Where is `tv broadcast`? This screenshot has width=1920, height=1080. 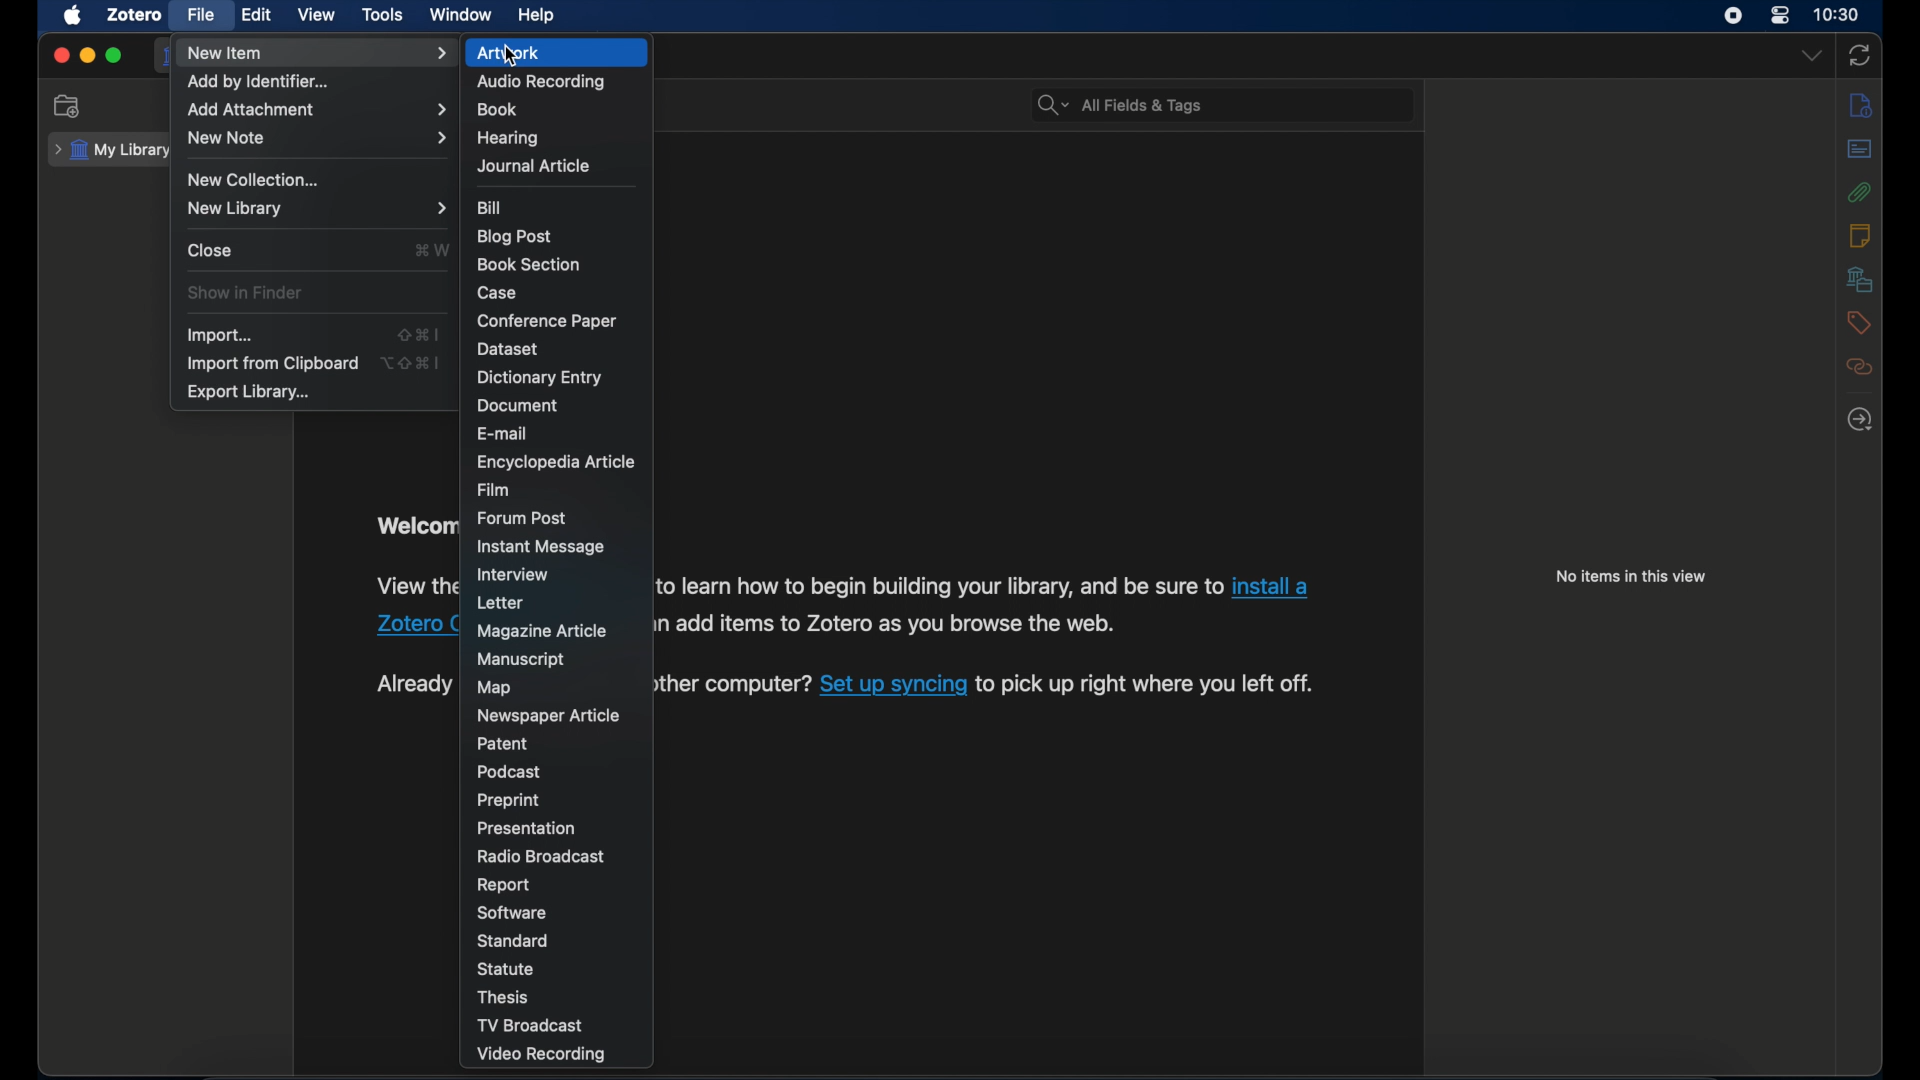 tv broadcast is located at coordinates (530, 1025).